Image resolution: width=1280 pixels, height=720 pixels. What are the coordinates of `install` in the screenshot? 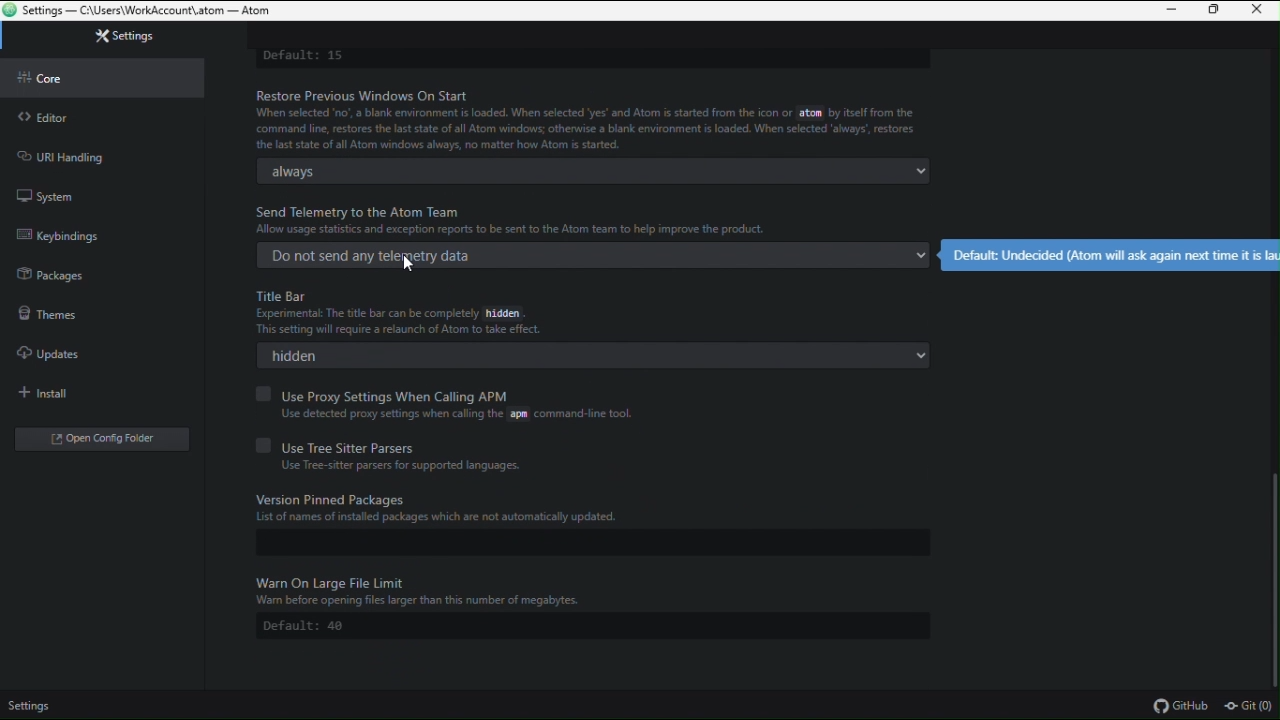 It's located at (93, 388).